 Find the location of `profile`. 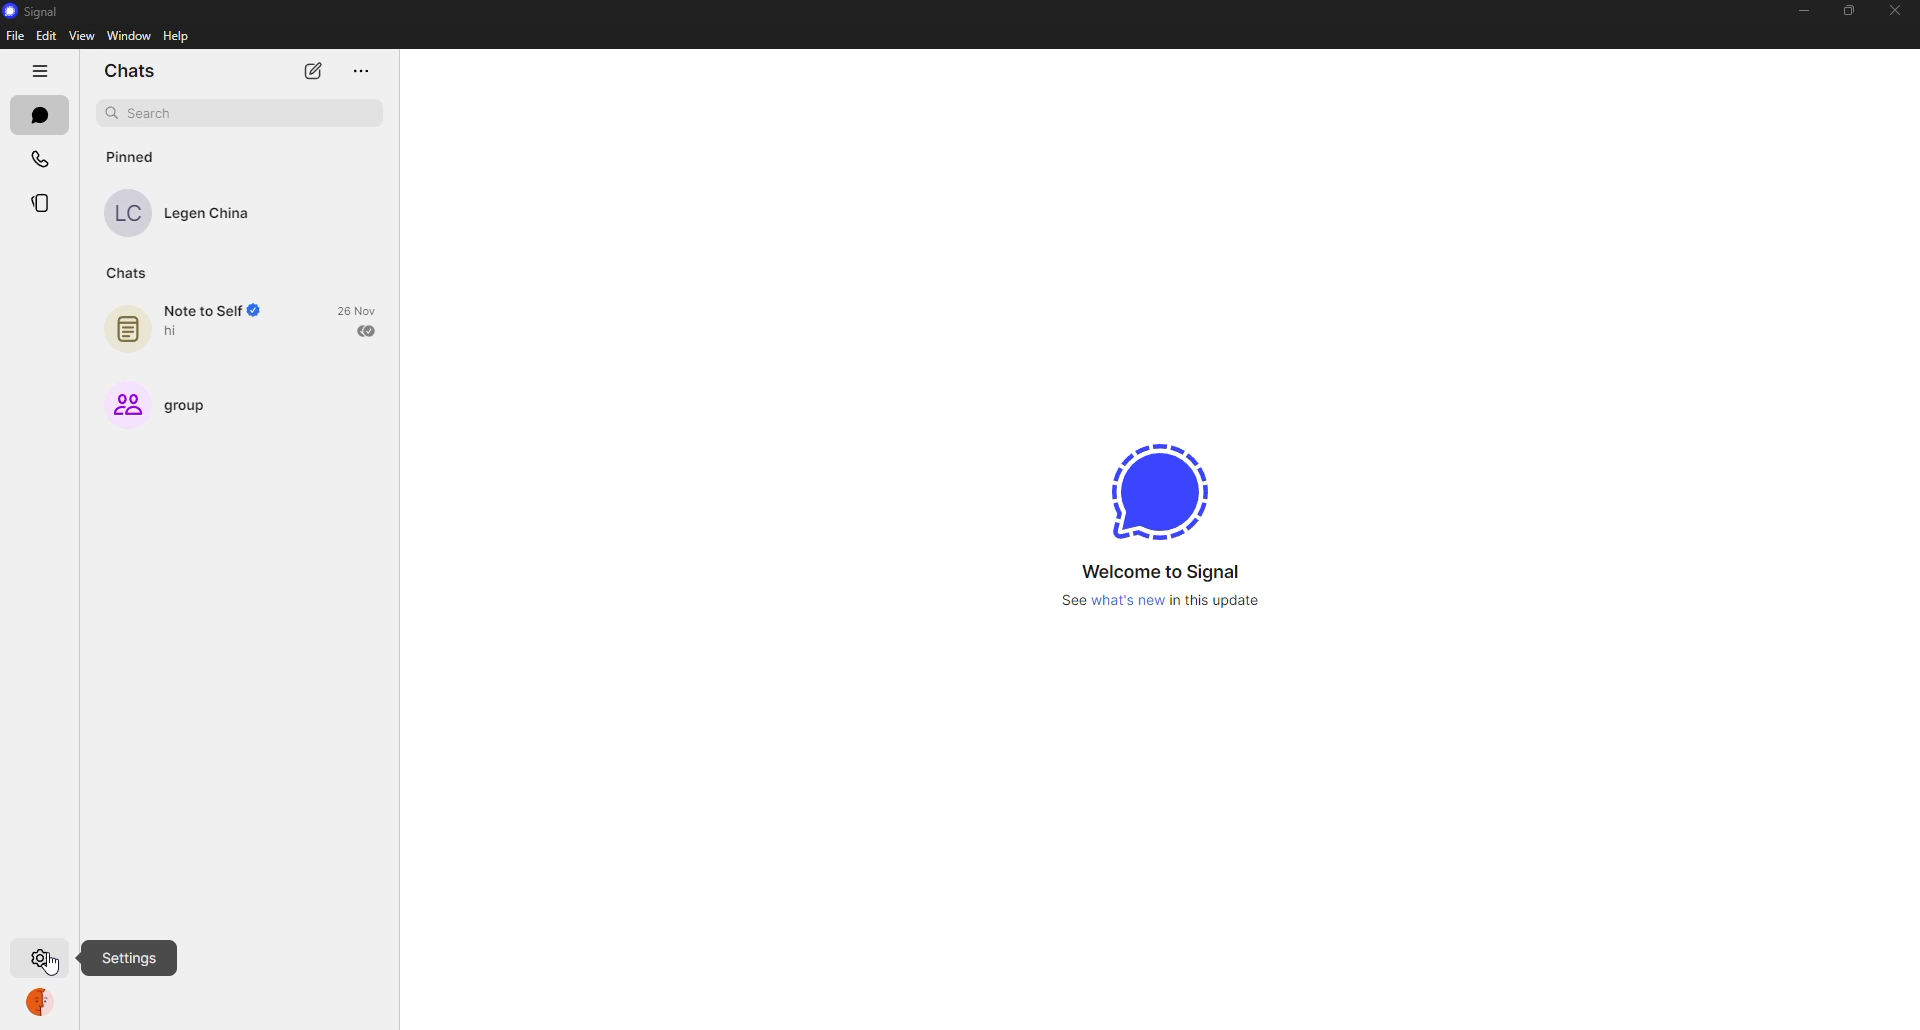

profile is located at coordinates (42, 1003).